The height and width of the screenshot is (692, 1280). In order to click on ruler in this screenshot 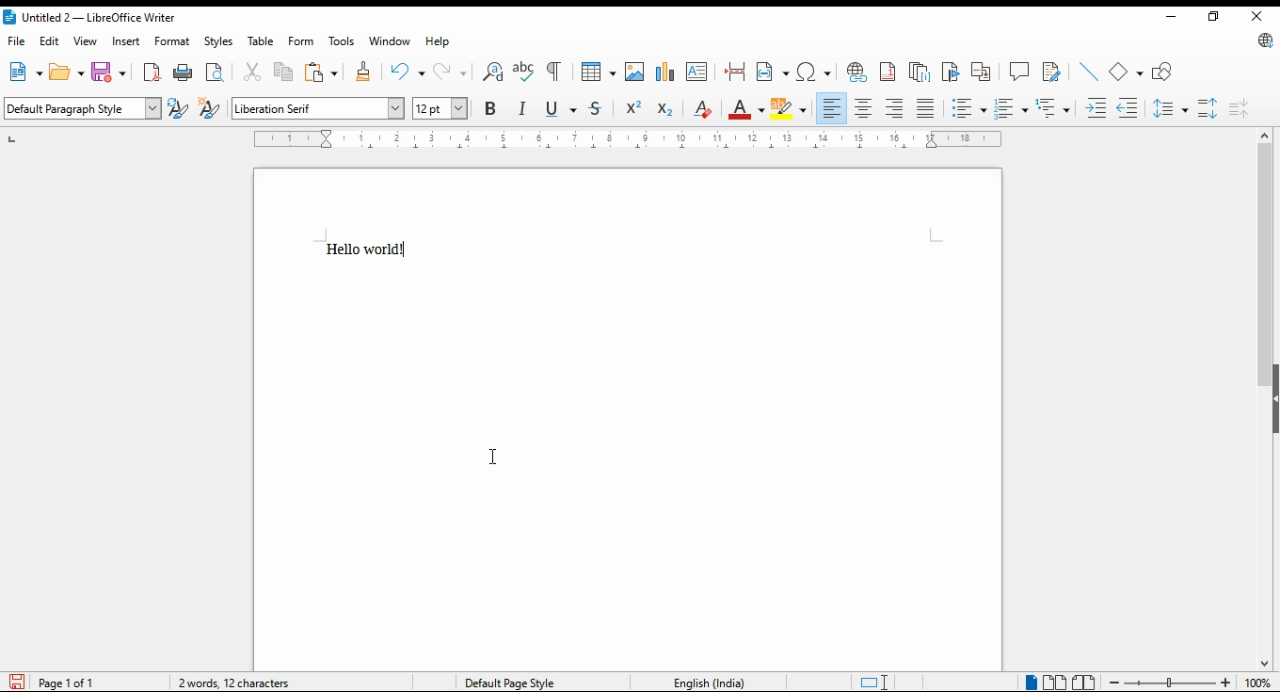, I will do `click(628, 139)`.